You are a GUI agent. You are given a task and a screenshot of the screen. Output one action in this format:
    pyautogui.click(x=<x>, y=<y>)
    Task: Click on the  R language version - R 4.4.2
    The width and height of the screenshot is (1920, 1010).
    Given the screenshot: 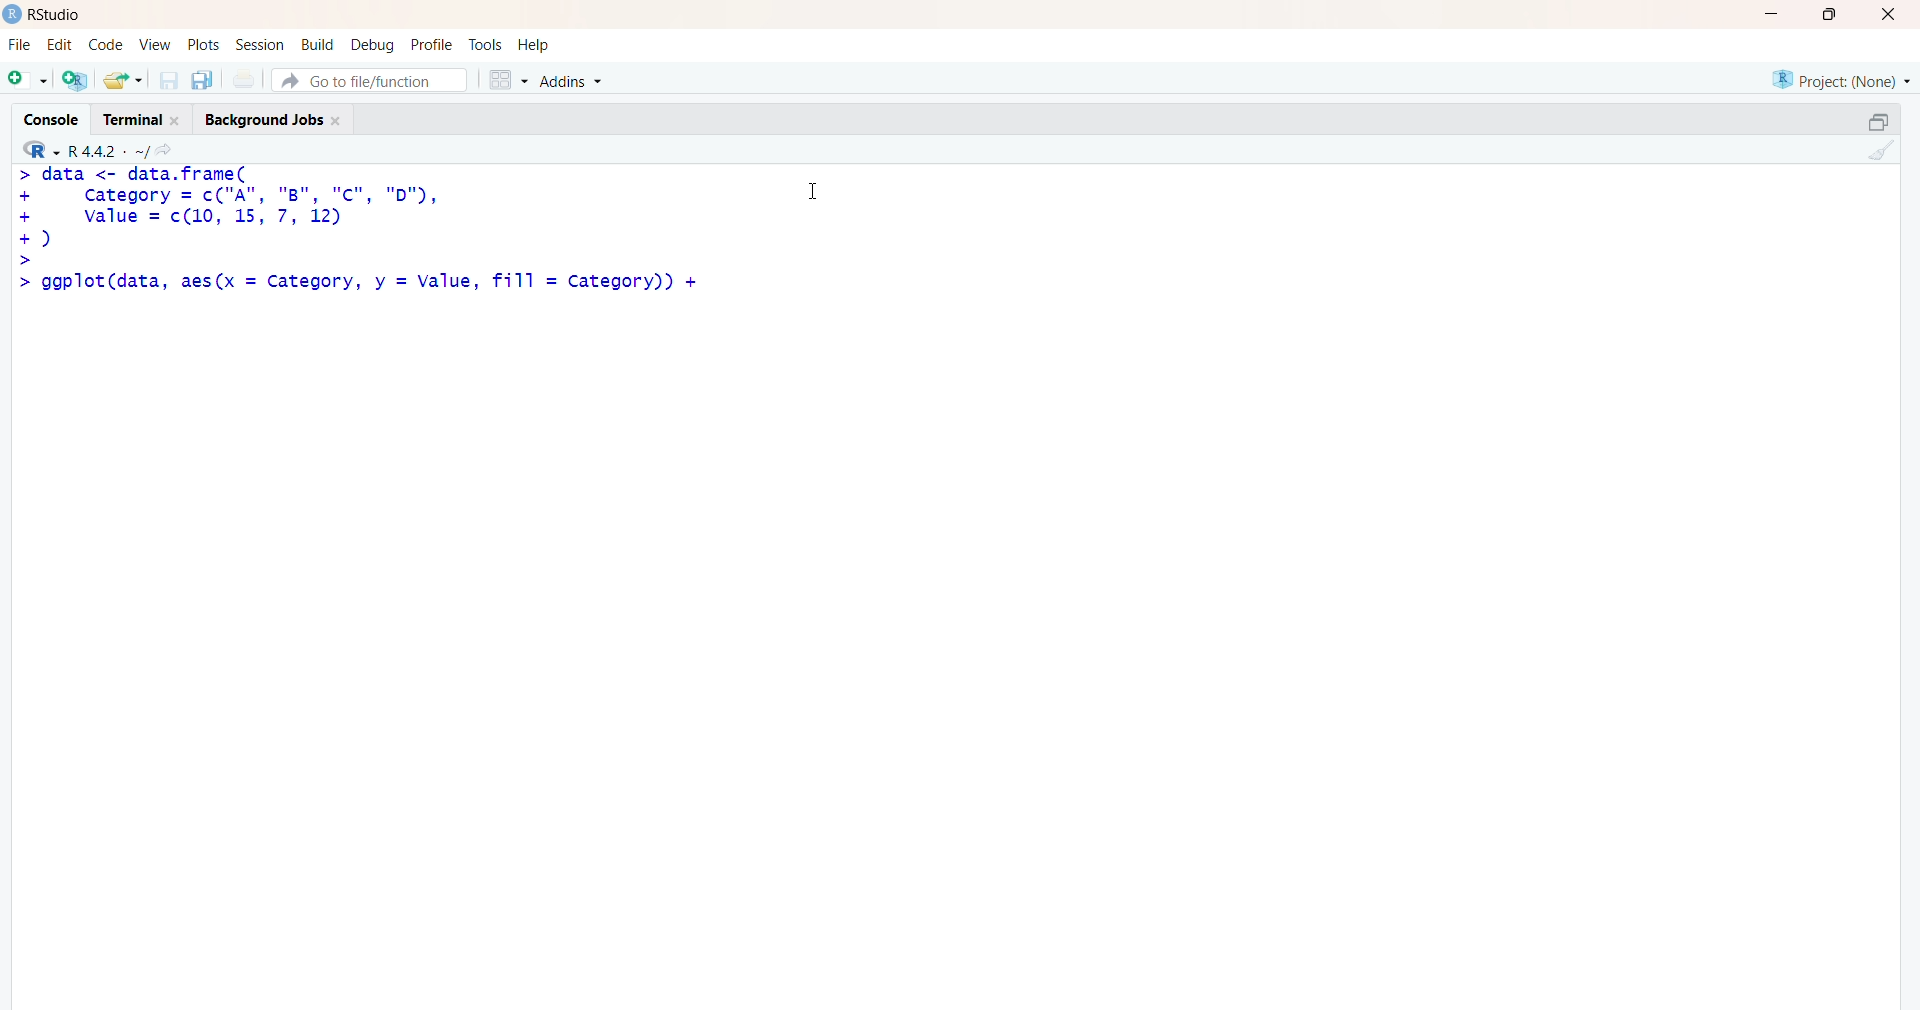 What is the action you would take?
    pyautogui.click(x=108, y=149)
    